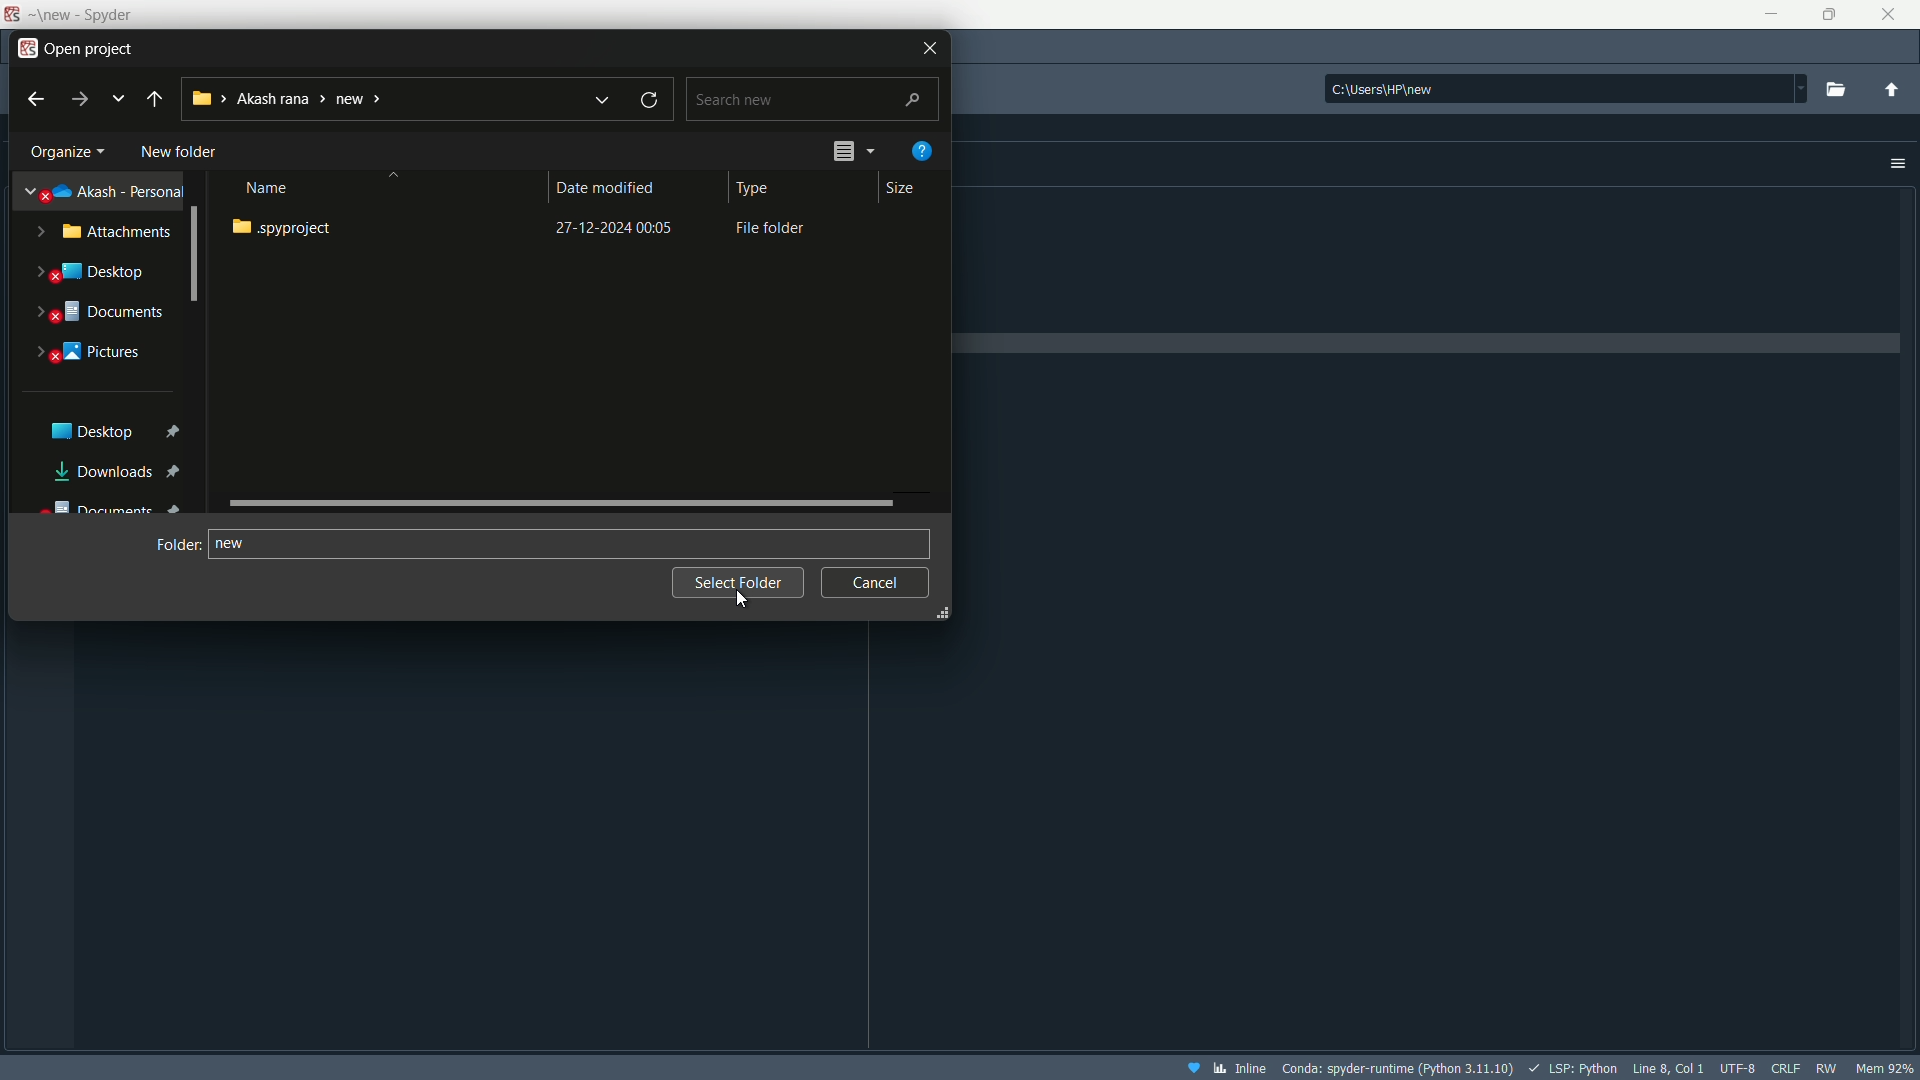 This screenshot has height=1080, width=1920. Describe the element at coordinates (64, 154) in the screenshot. I see `organize` at that location.